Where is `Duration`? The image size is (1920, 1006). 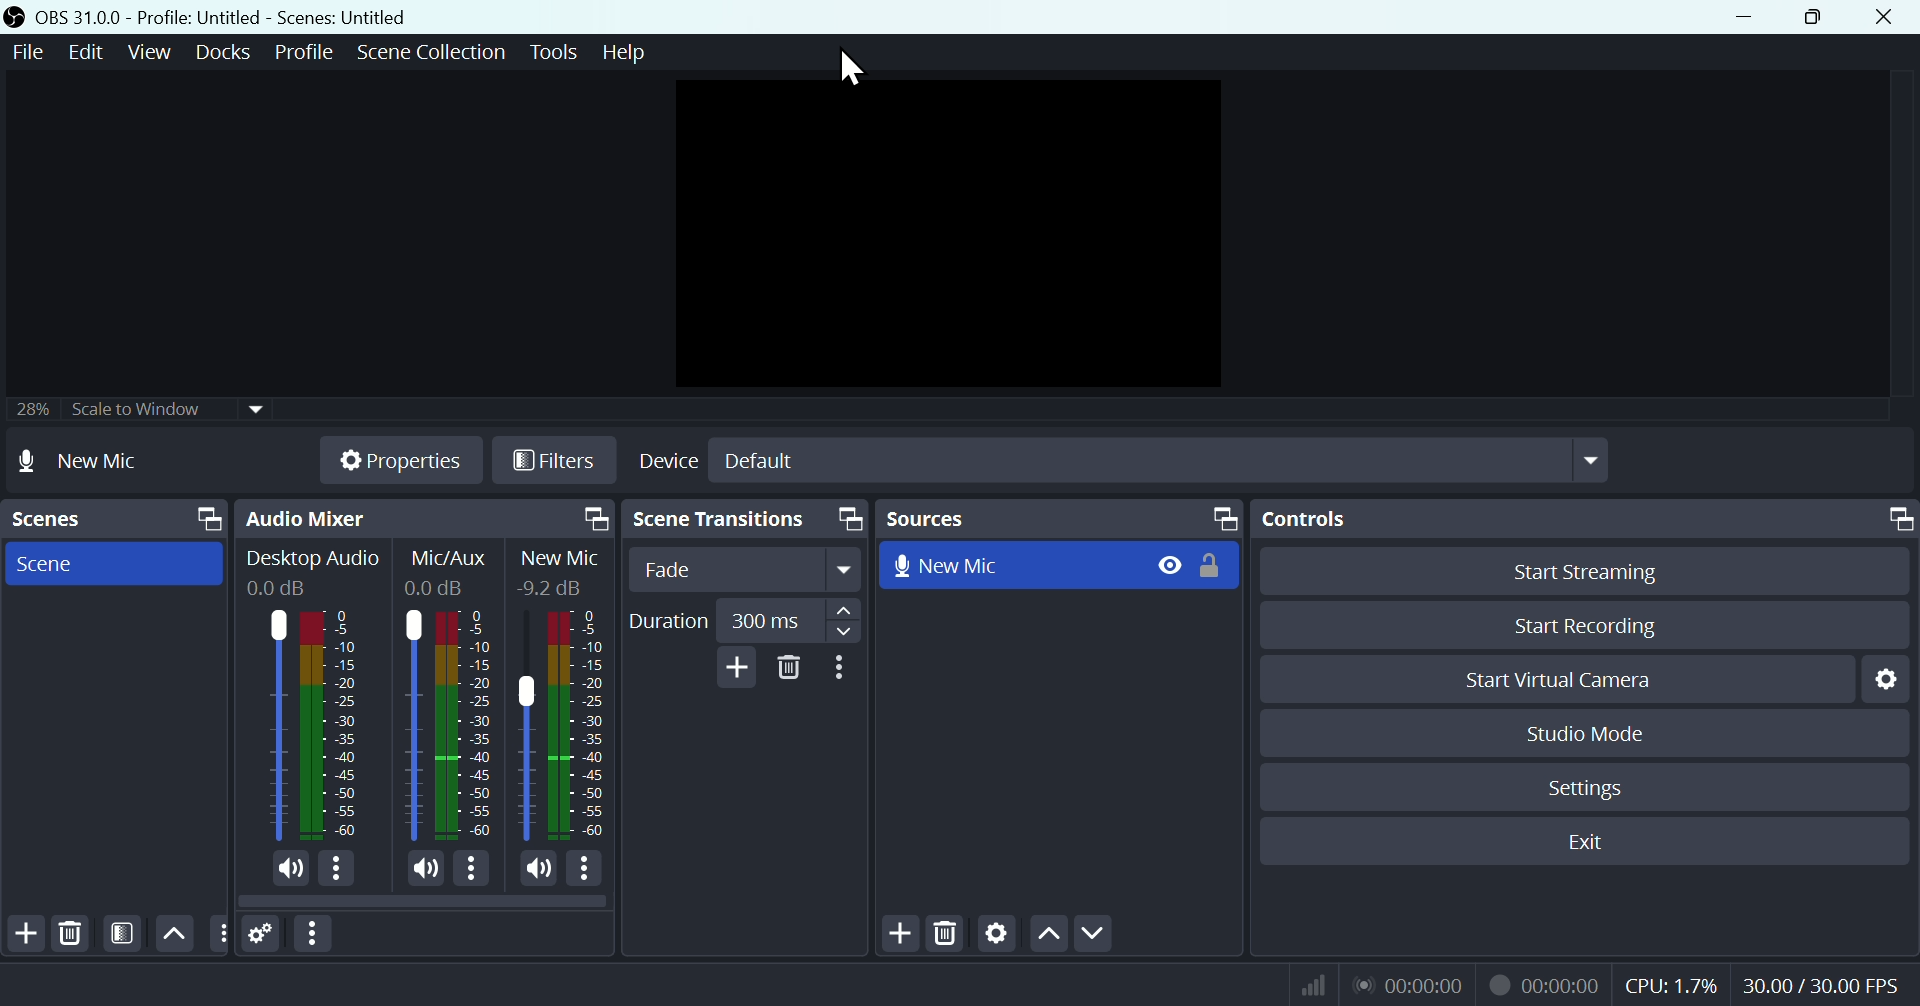 Duration is located at coordinates (742, 621).